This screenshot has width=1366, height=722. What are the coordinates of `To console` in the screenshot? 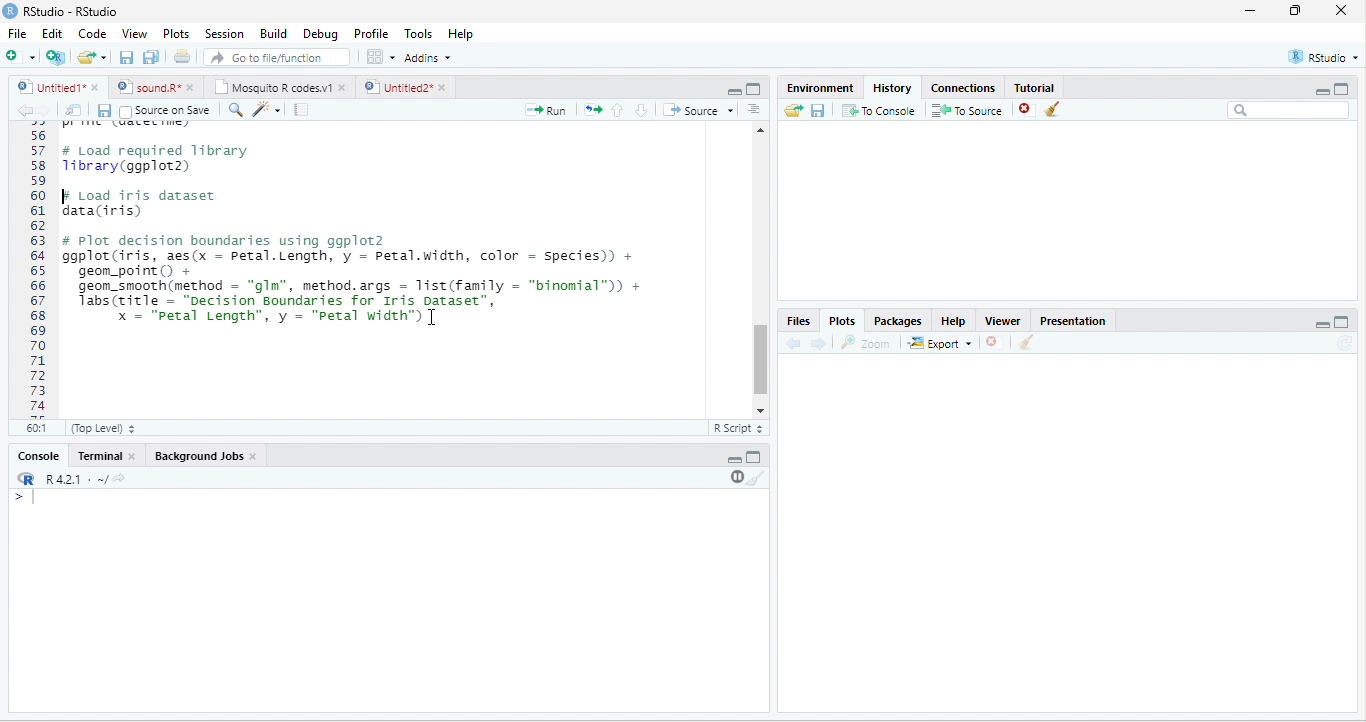 It's located at (879, 110).